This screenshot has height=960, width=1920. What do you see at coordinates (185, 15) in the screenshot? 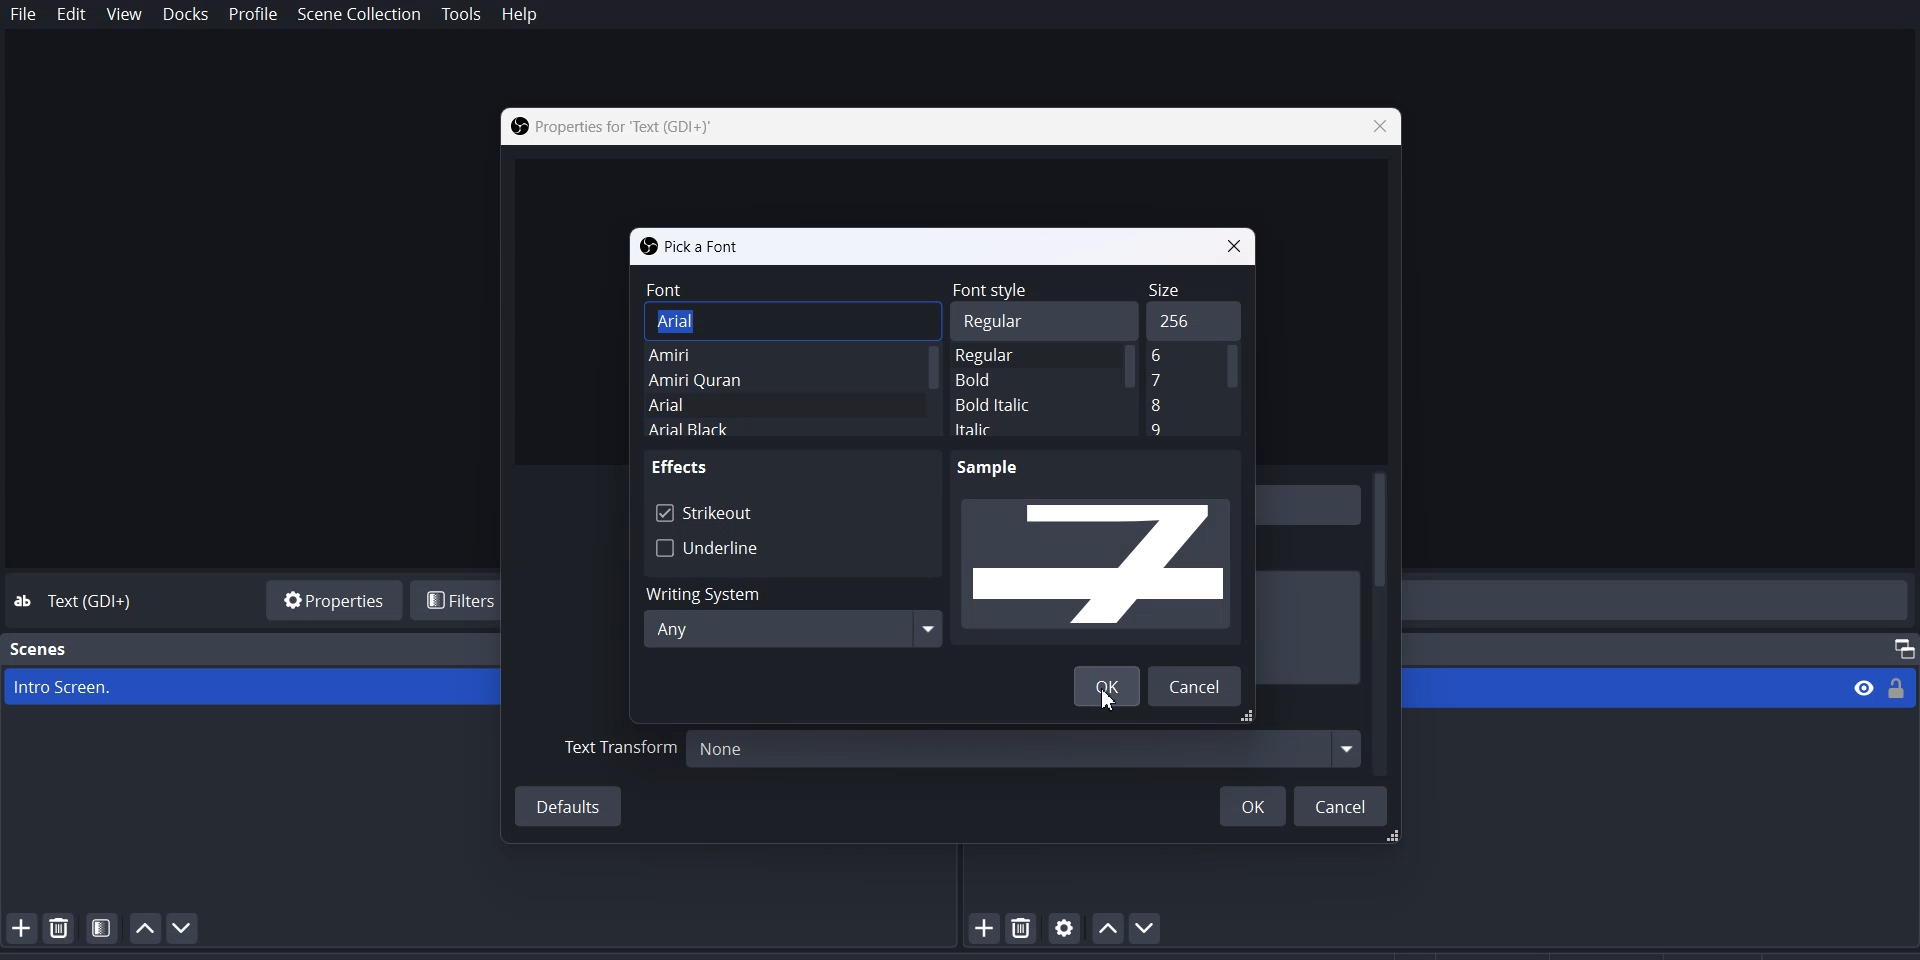
I see `Docks` at bounding box center [185, 15].